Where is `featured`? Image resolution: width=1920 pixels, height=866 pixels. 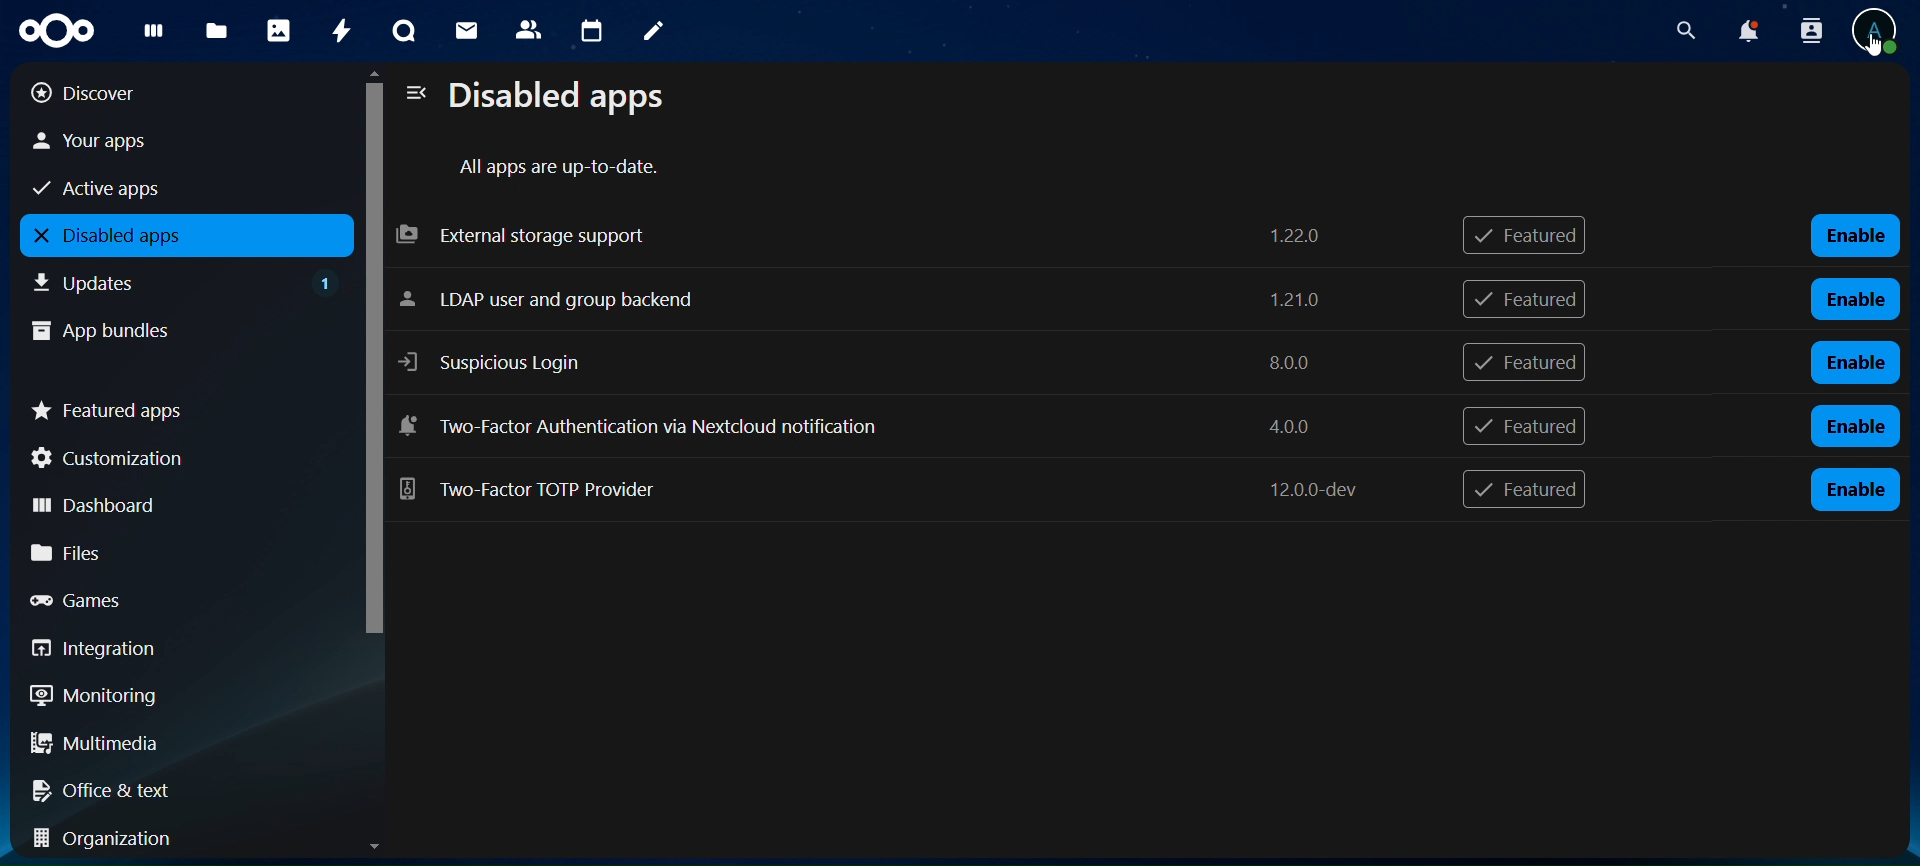
featured is located at coordinates (1531, 236).